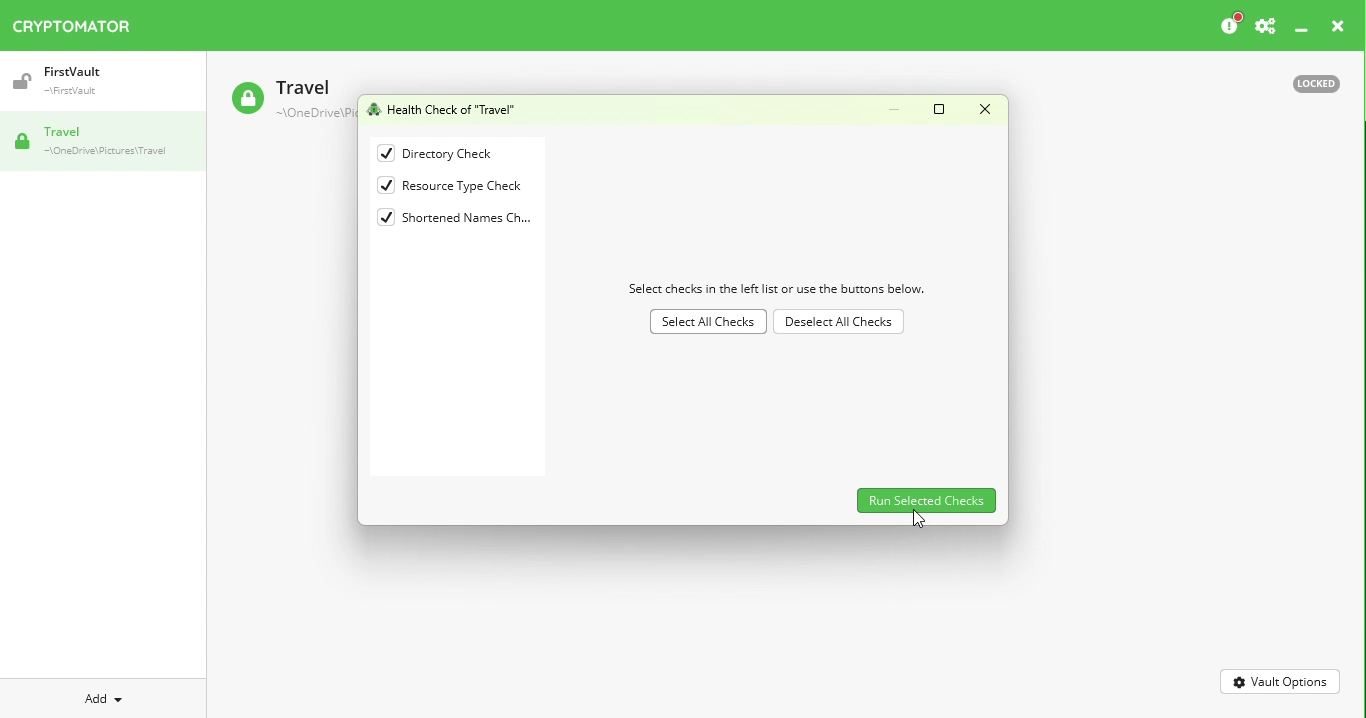  Describe the element at coordinates (704, 320) in the screenshot. I see `Select All Checks` at that location.